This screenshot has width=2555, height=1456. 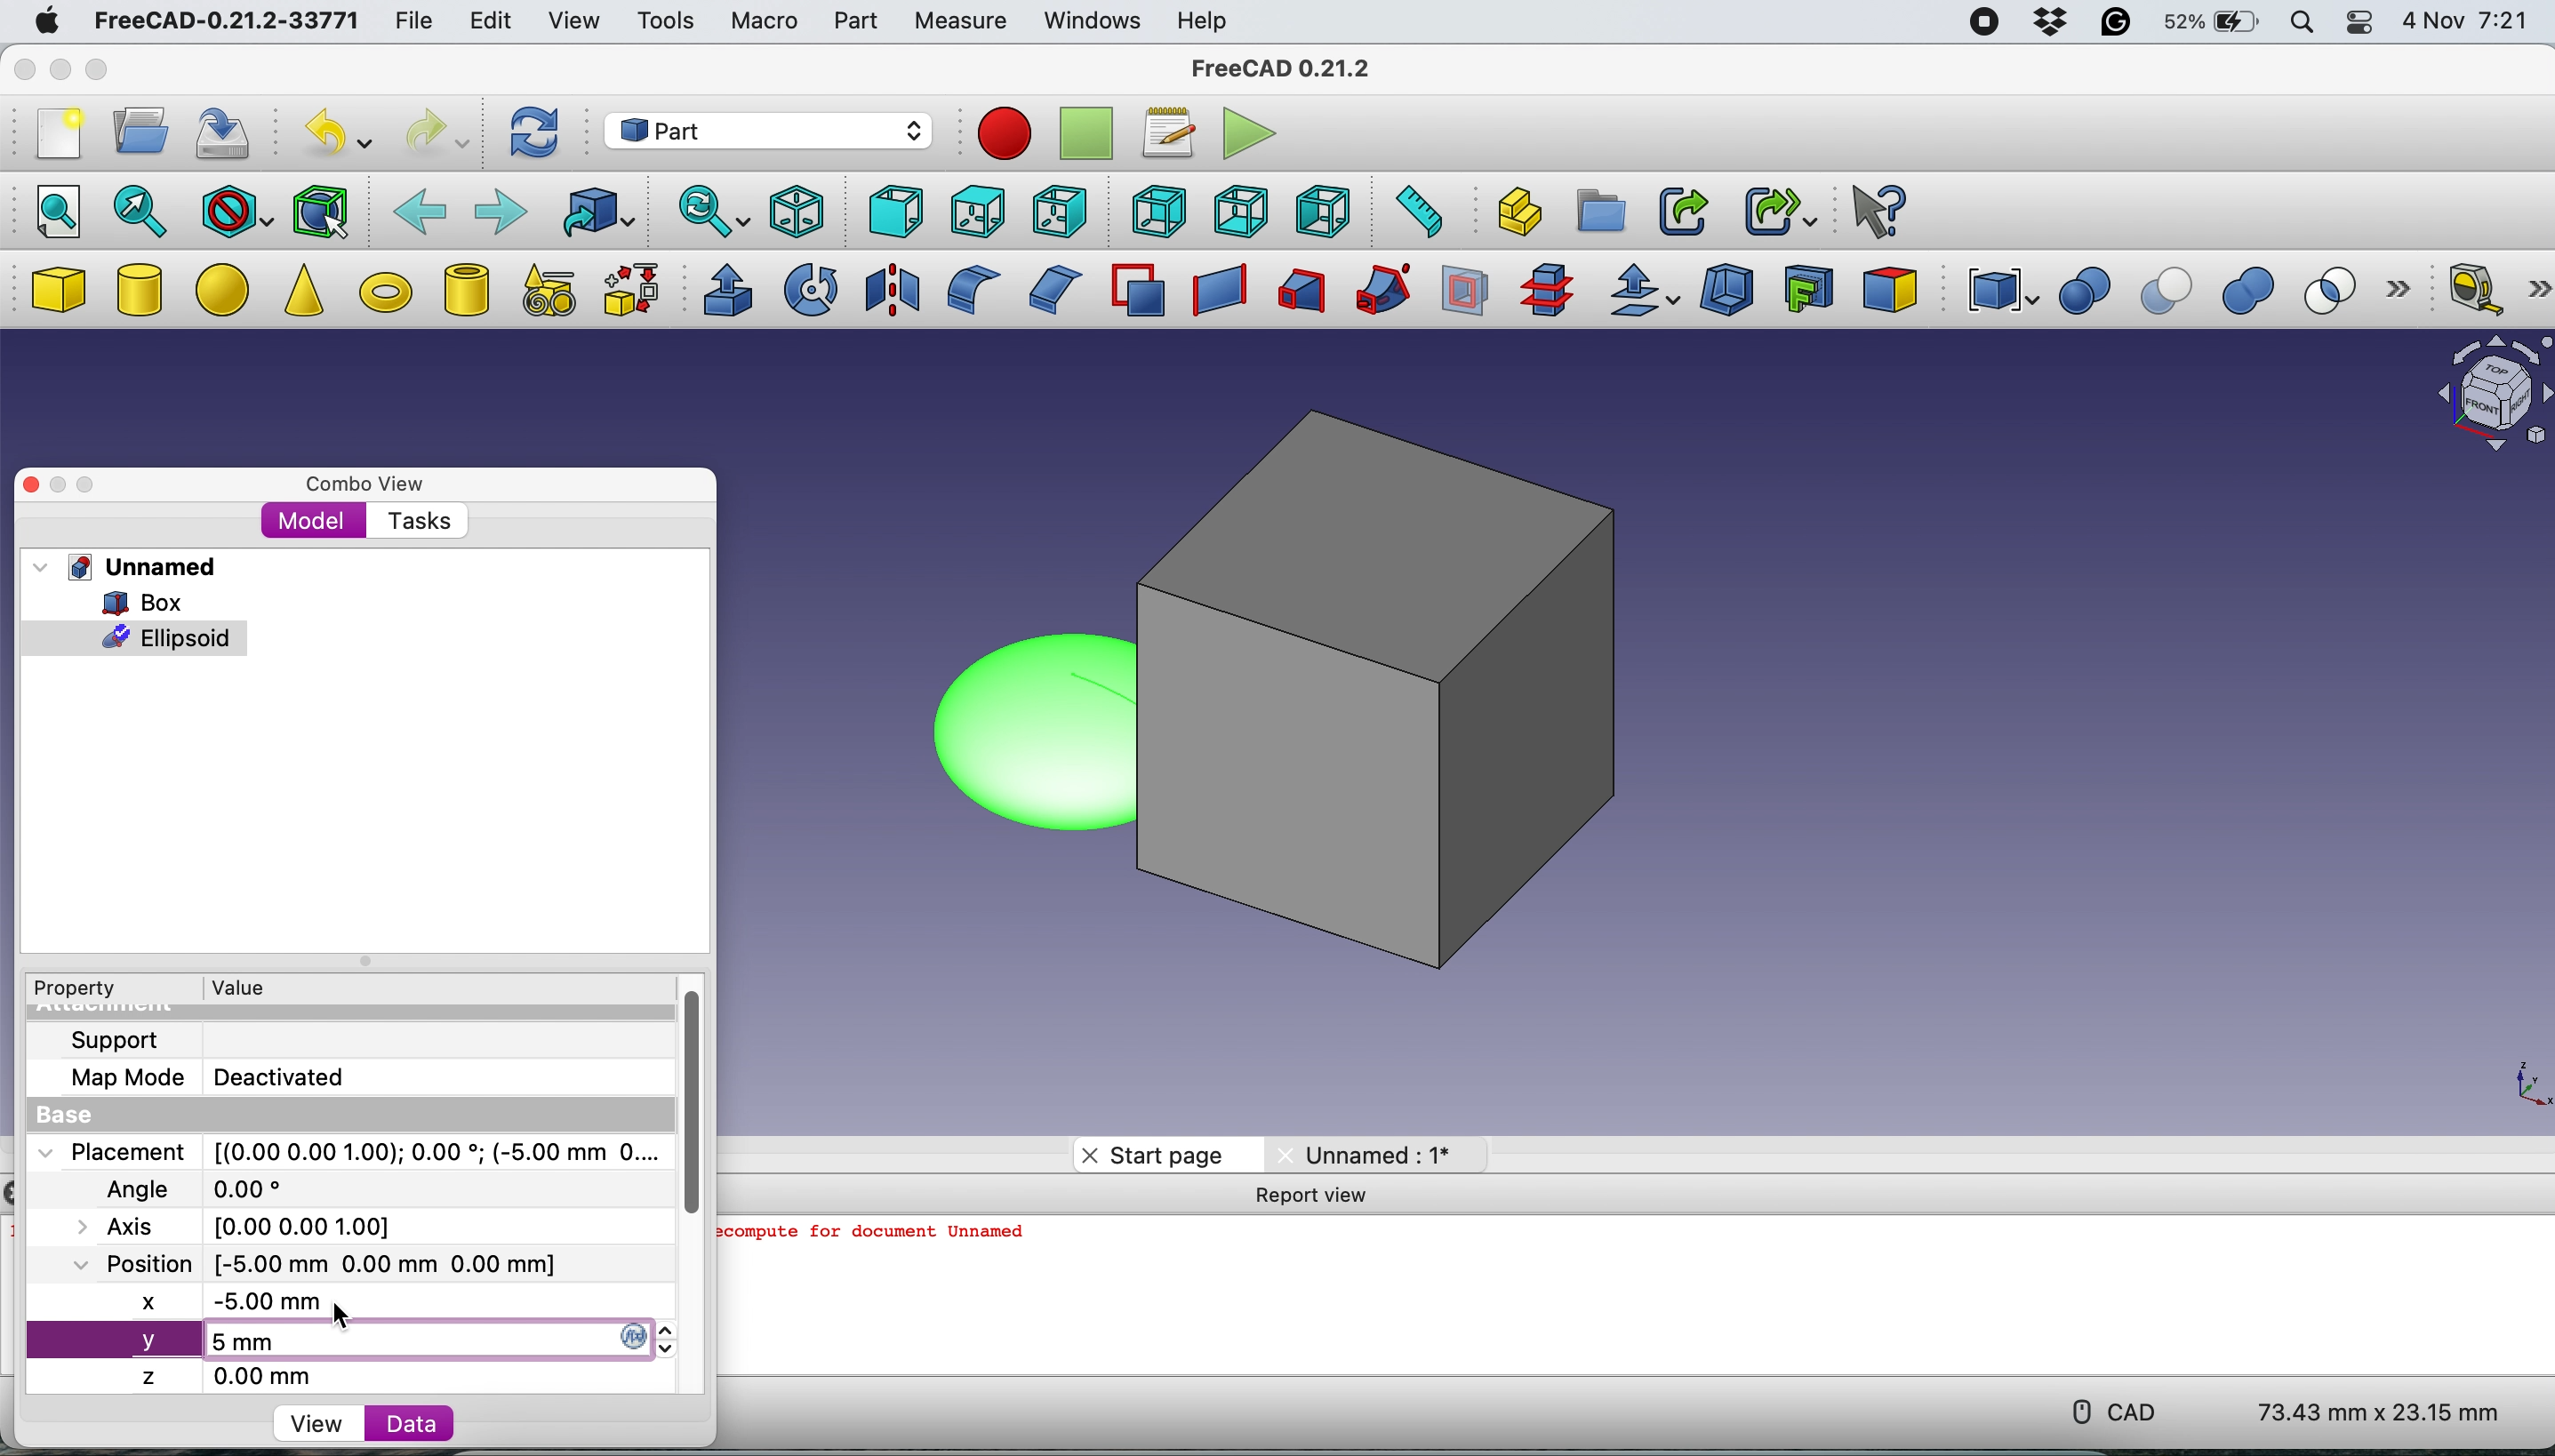 What do you see at coordinates (332, 133) in the screenshot?
I see `undo` at bounding box center [332, 133].